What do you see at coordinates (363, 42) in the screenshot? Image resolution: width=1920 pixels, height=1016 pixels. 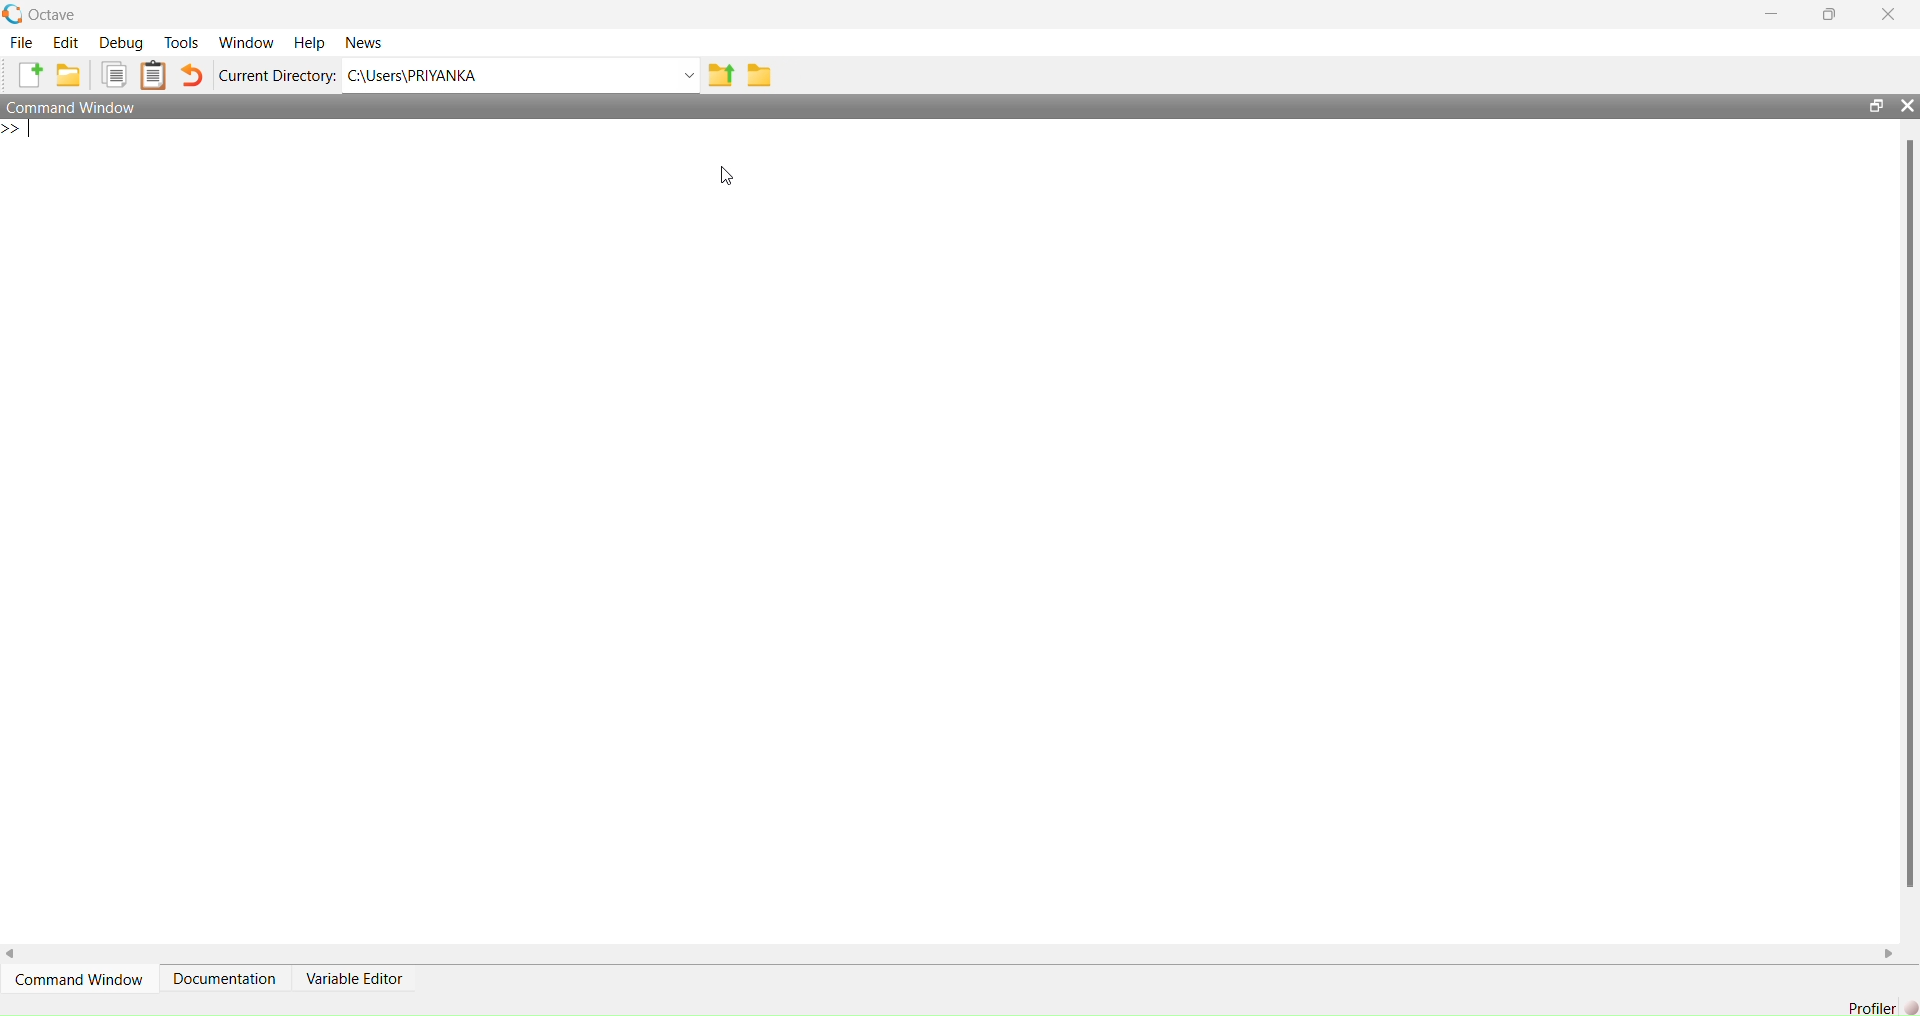 I see `News` at bounding box center [363, 42].